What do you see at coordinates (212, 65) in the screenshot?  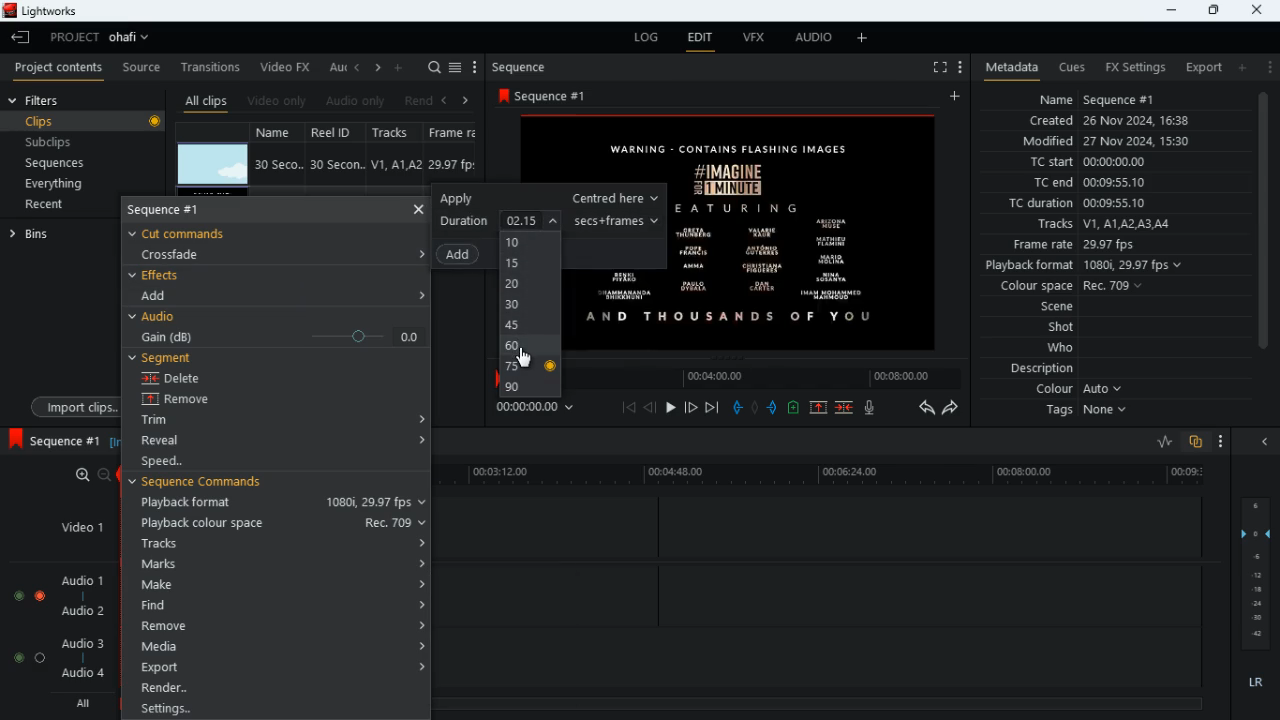 I see `transitions` at bounding box center [212, 65].